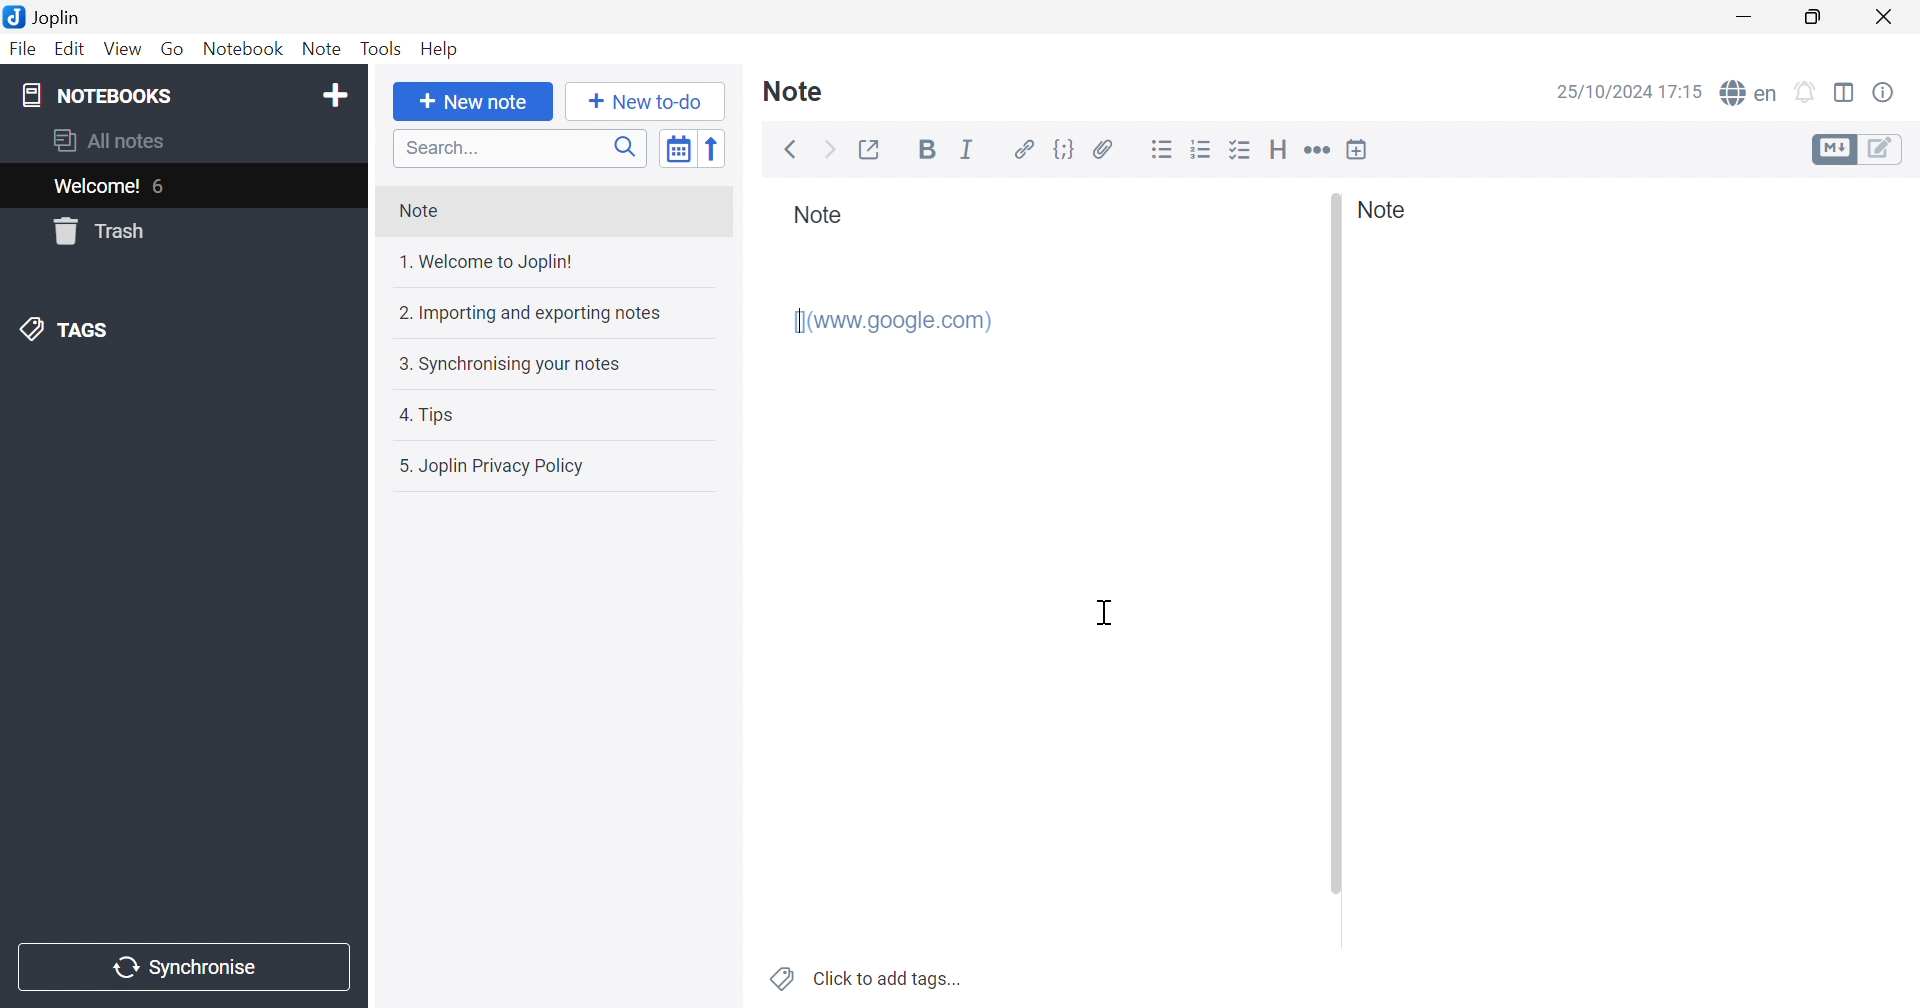 This screenshot has height=1008, width=1920. I want to click on Restore down, so click(1812, 17).